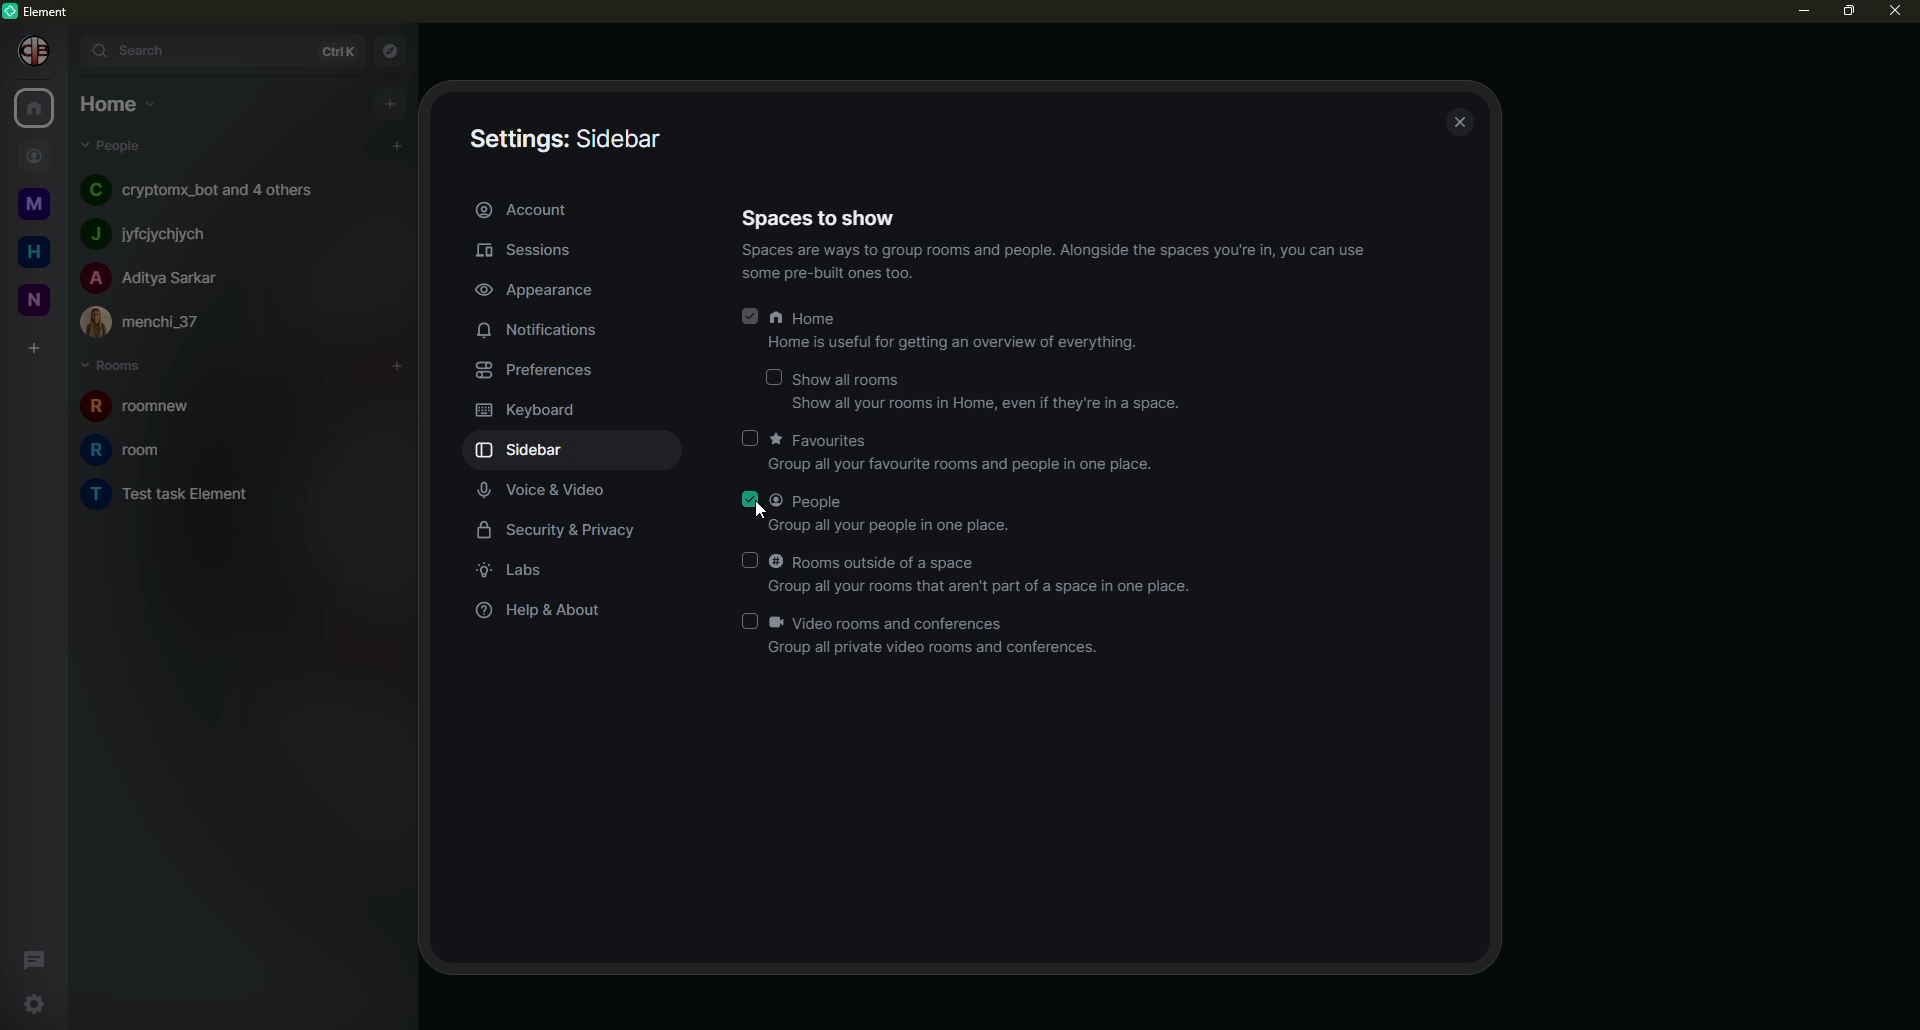 This screenshot has width=1920, height=1030. What do you see at coordinates (541, 331) in the screenshot?
I see `notifications` at bounding box center [541, 331].